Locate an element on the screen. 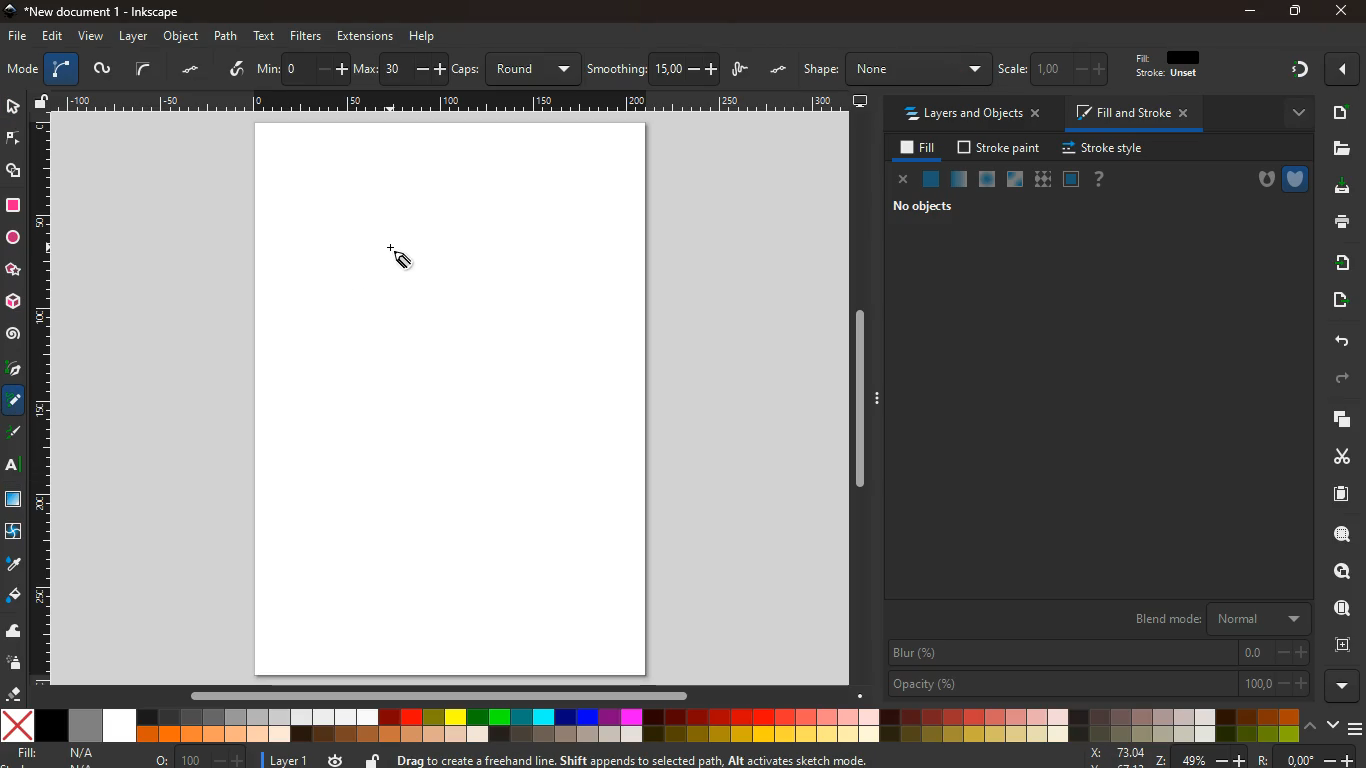  forward is located at coordinates (1345, 379).